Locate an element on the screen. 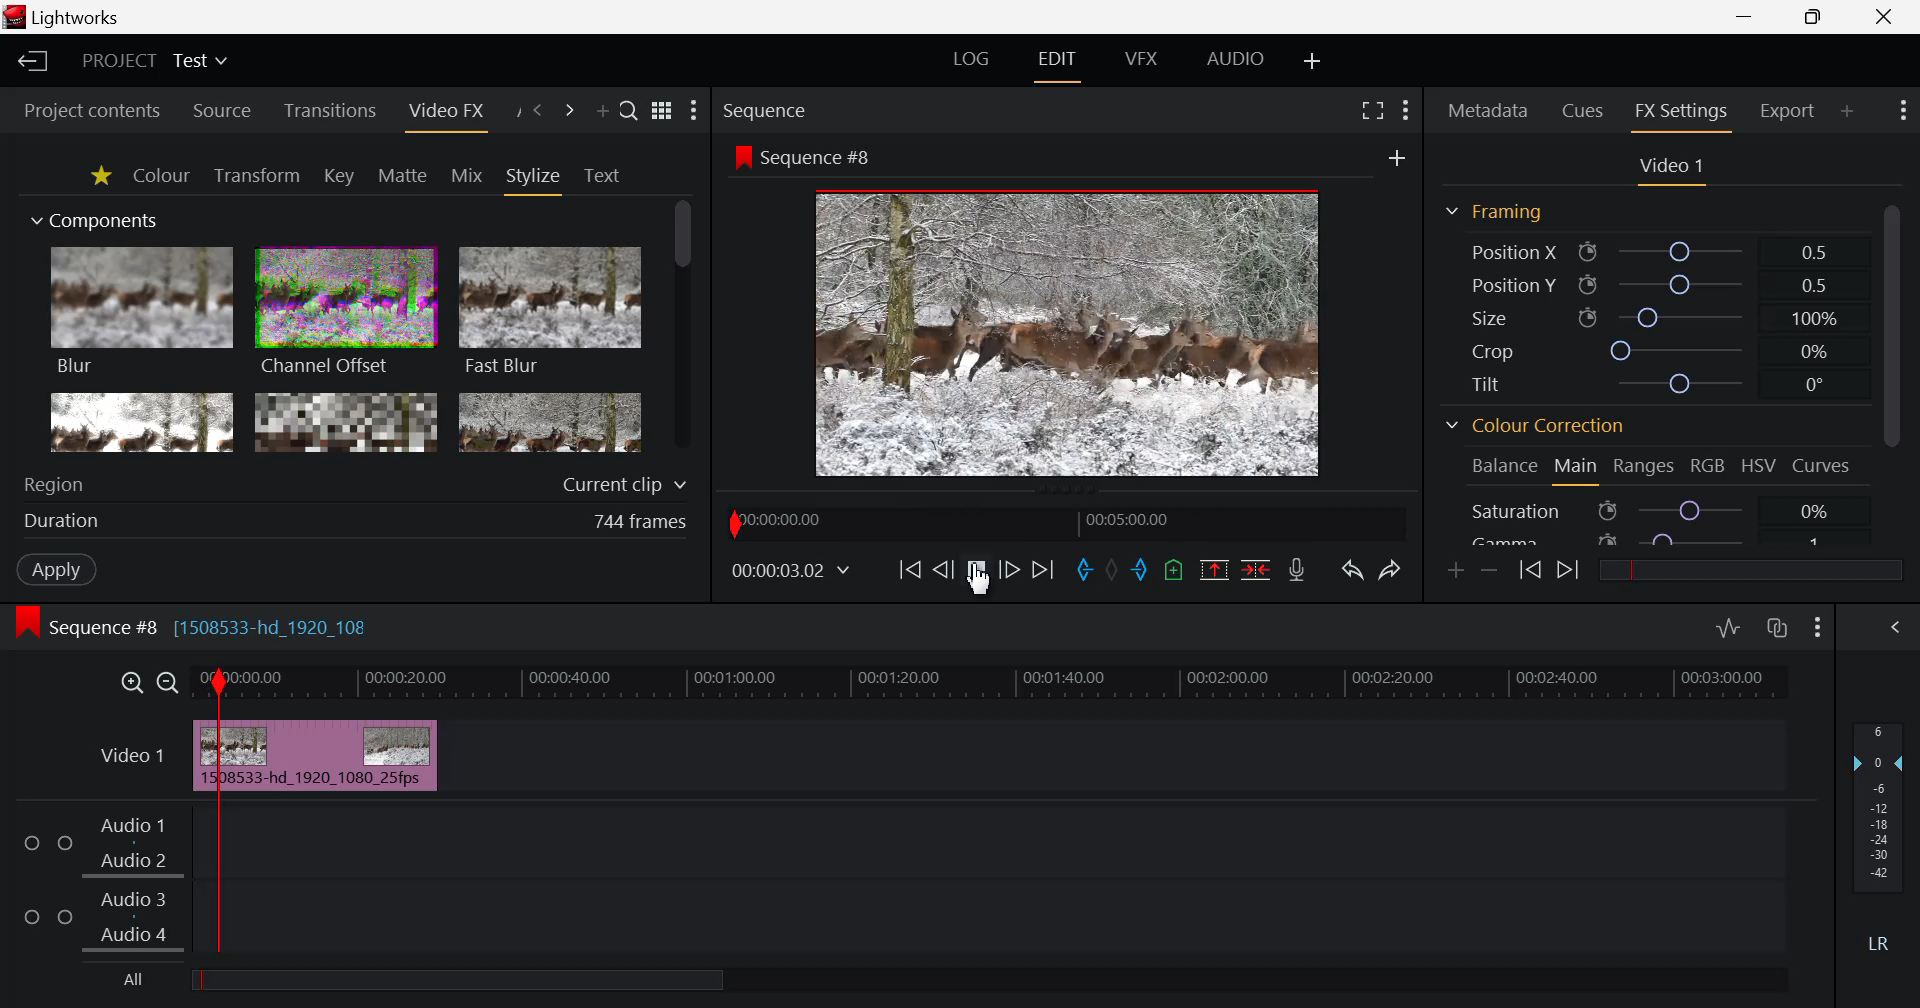  Posterize is located at coordinates (550, 425).